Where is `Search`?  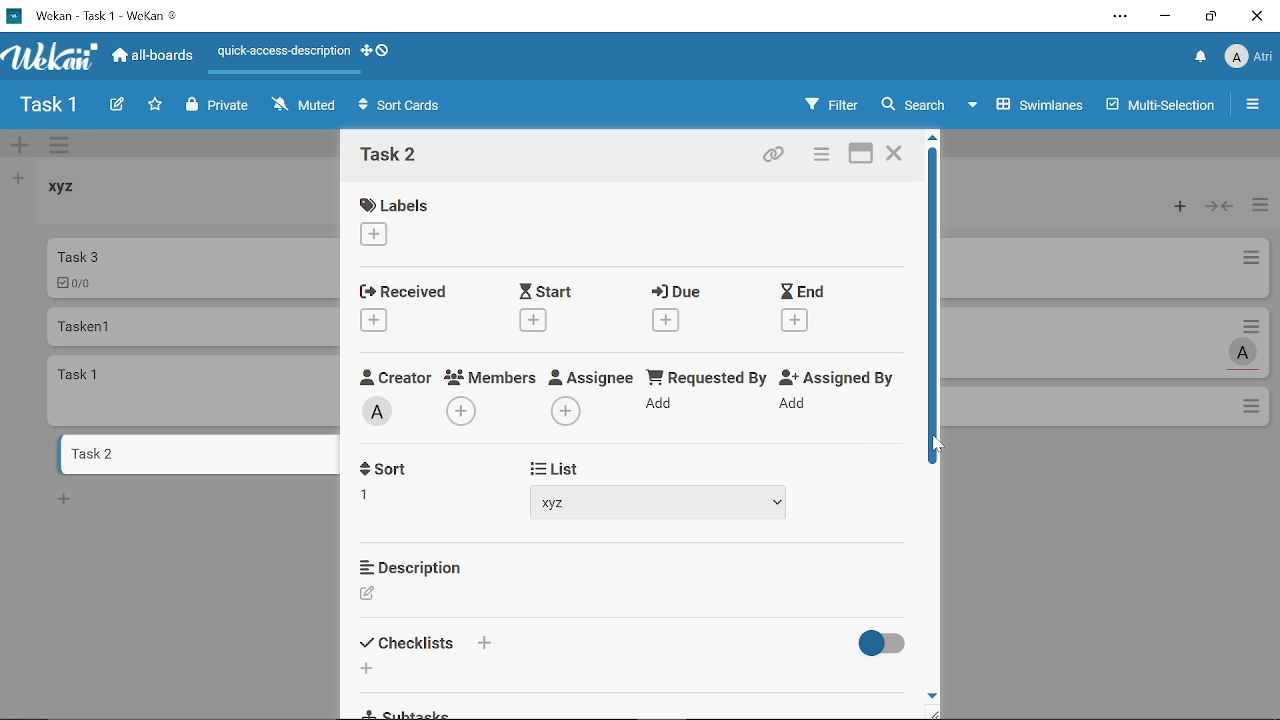
Search is located at coordinates (912, 105).